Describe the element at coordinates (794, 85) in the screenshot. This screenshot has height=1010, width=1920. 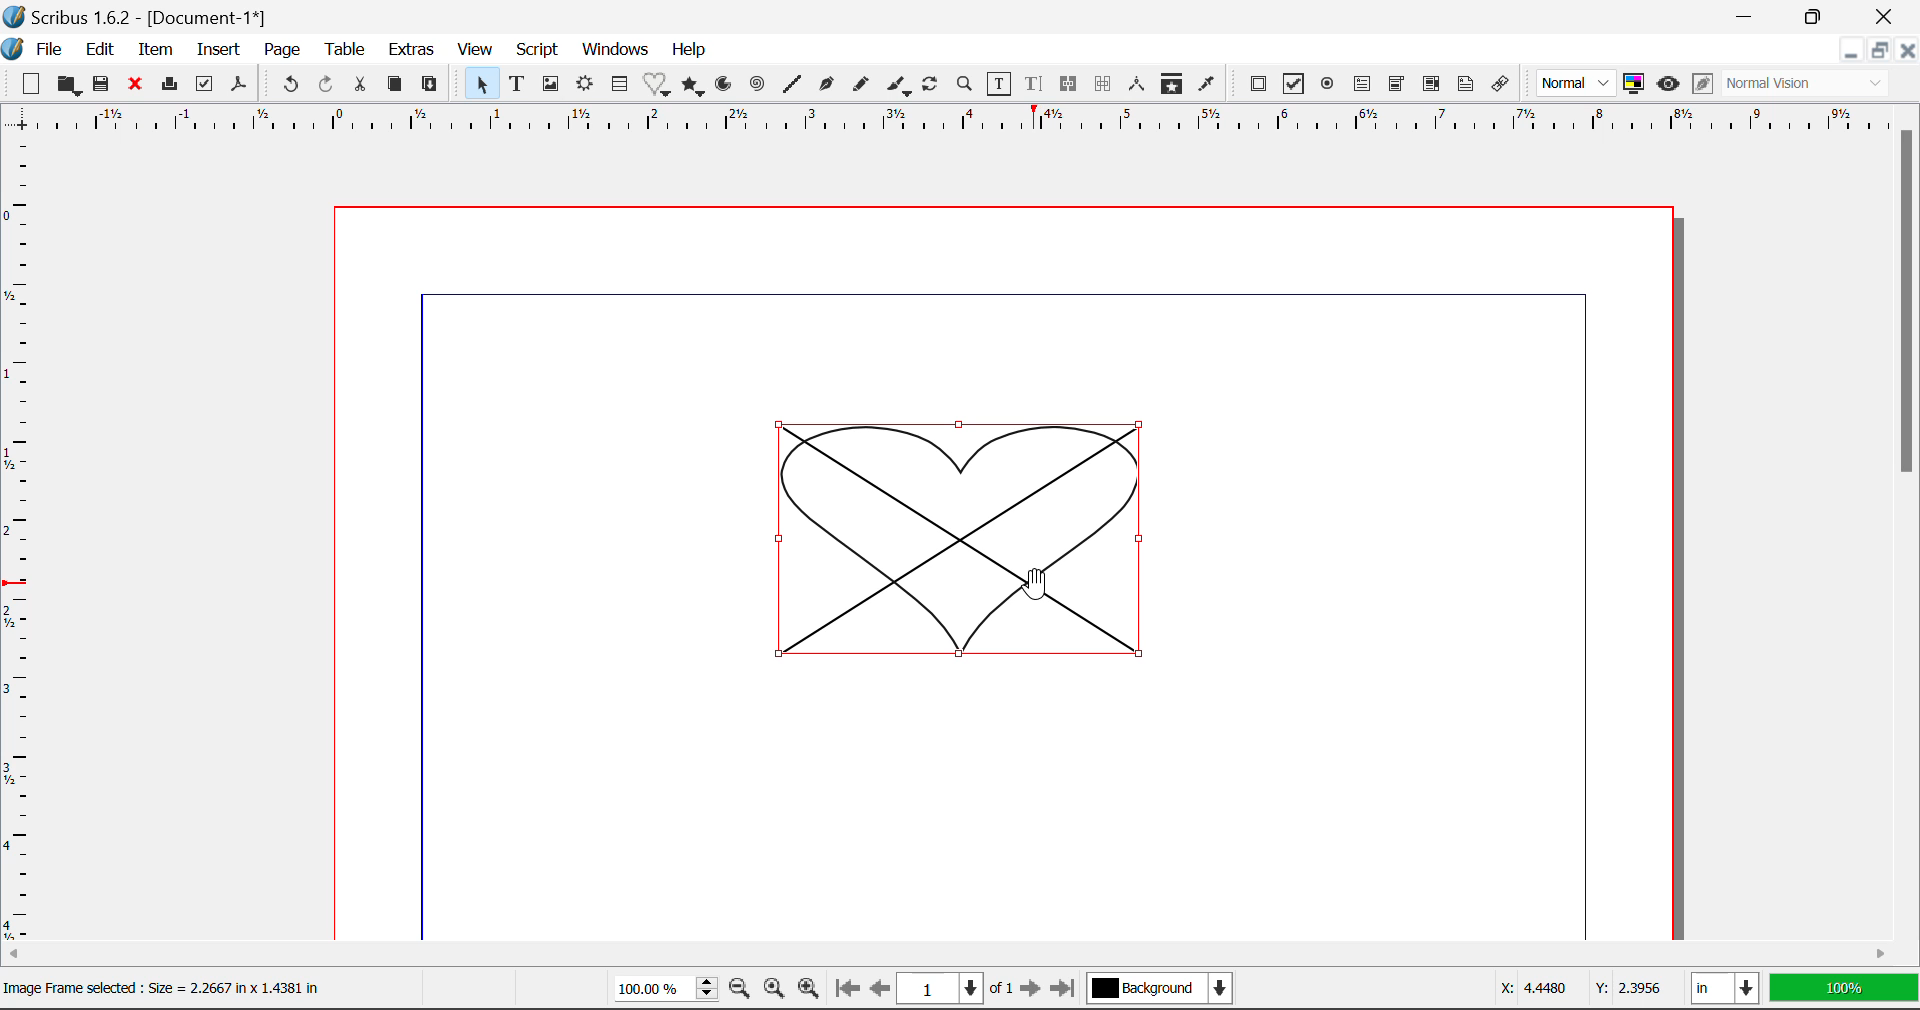
I see `Line` at that location.